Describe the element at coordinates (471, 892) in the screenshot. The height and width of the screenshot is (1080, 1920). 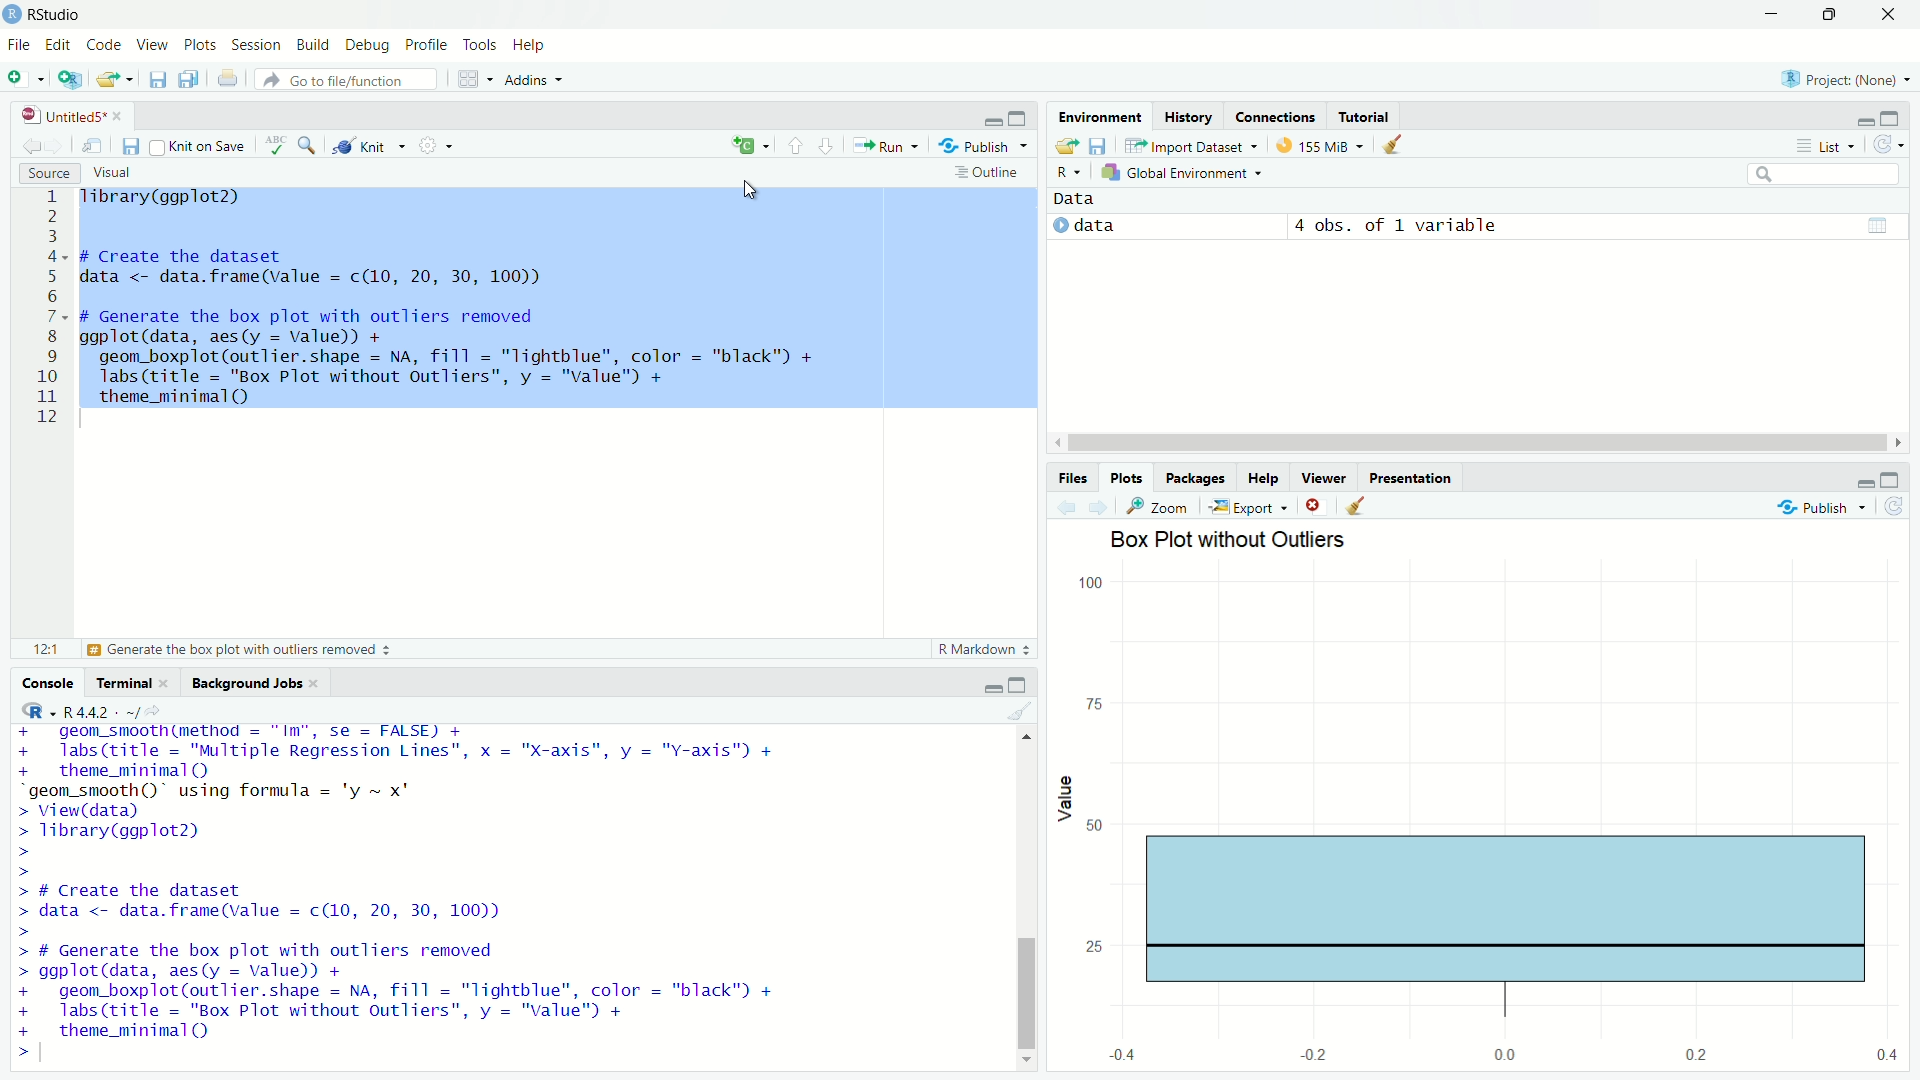
I see `> library(ggplot2)

>

> data <- data. frame(

+ x=cQ, 2,3),

+ Y=c@B,6,9,

+ Group = factor(c("A", "B", "C")) # Different groups for multiple regression lines
+)

>

>

> ggplot(data, aes(x = X, y = Y, color = Group)) +

+ geom_point(size = 3) +

+  geom_smooth(method = "Im", se = FALSE) +

+ labs(title = "Multiple Regression Lines", x = "X-axis", y = "v-axis") +
+  theme_minimal()

“geom_smooth()~ using formula = 'y ~ x'

> View(data)

S` at that location.